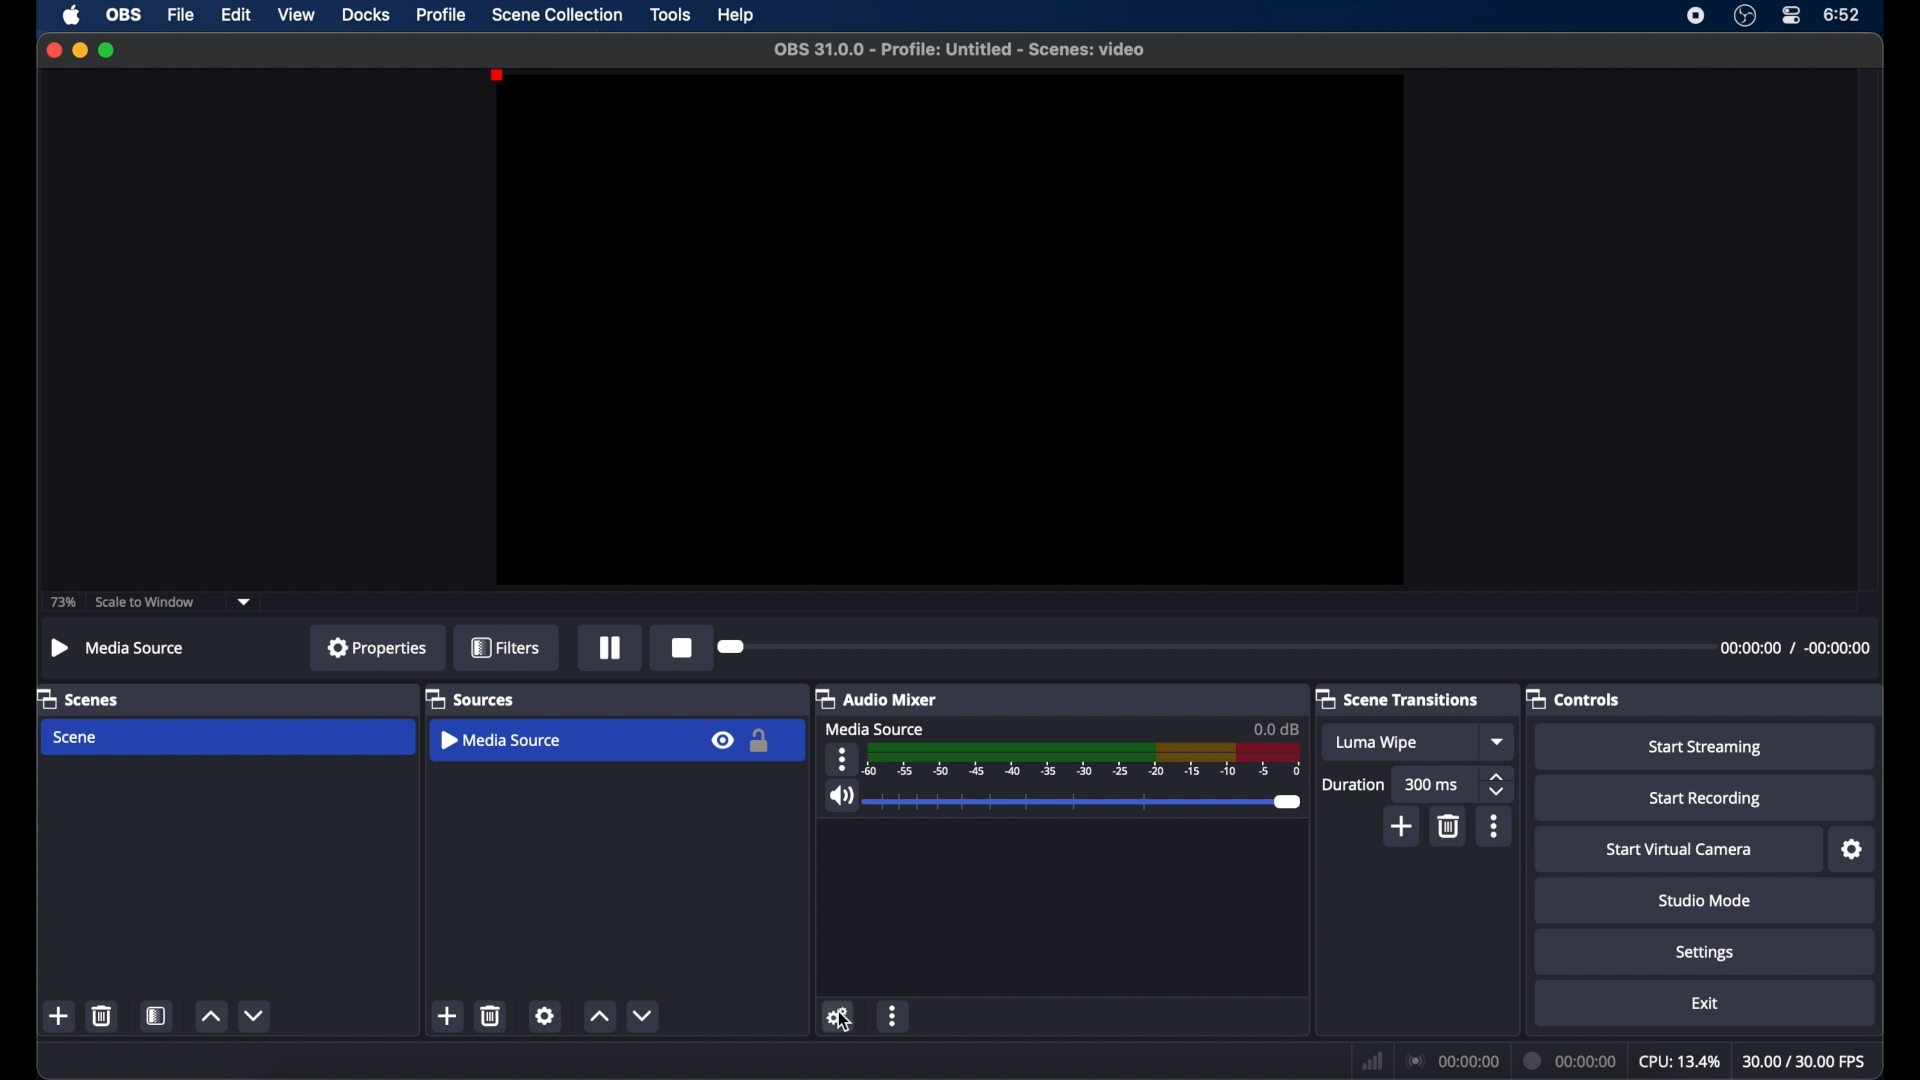 The height and width of the screenshot is (1080, 1920). Describe the element at coordinates (684, 647) in the screenshot. I see `record` at that location.